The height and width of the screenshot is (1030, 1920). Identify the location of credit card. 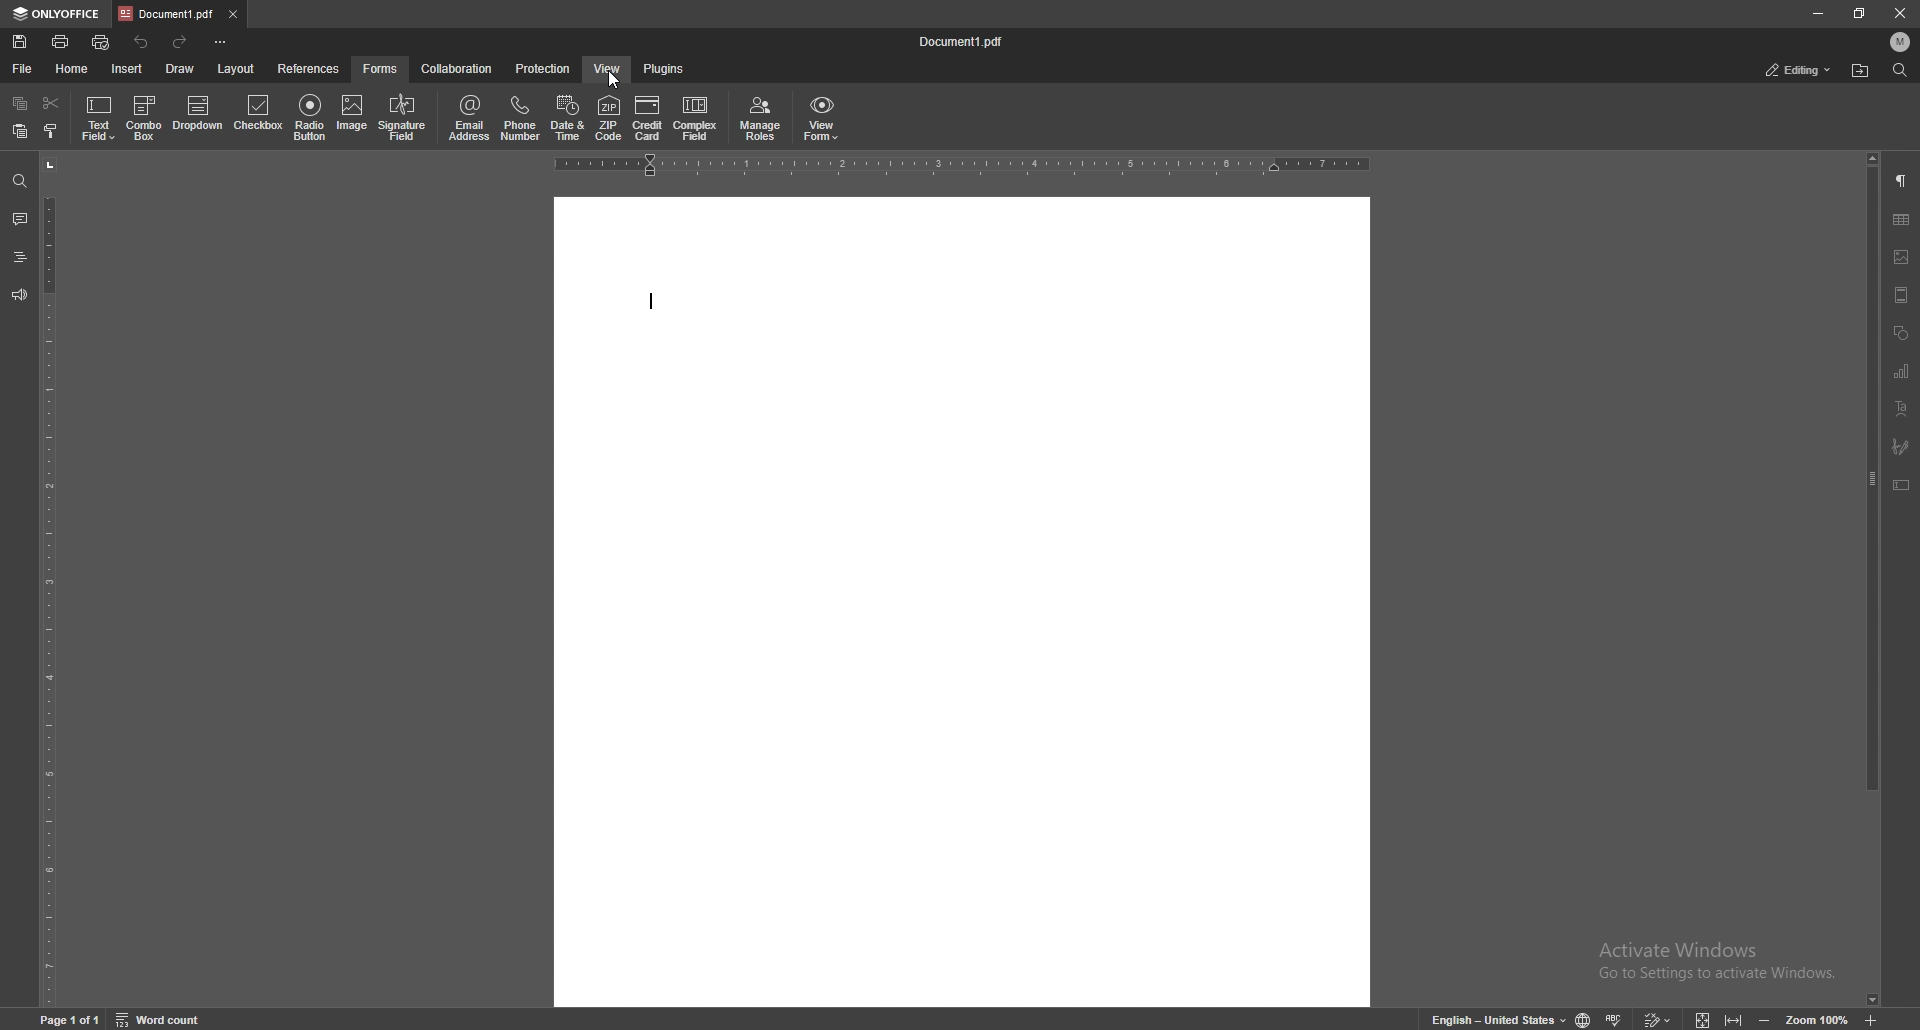
(648, 119).